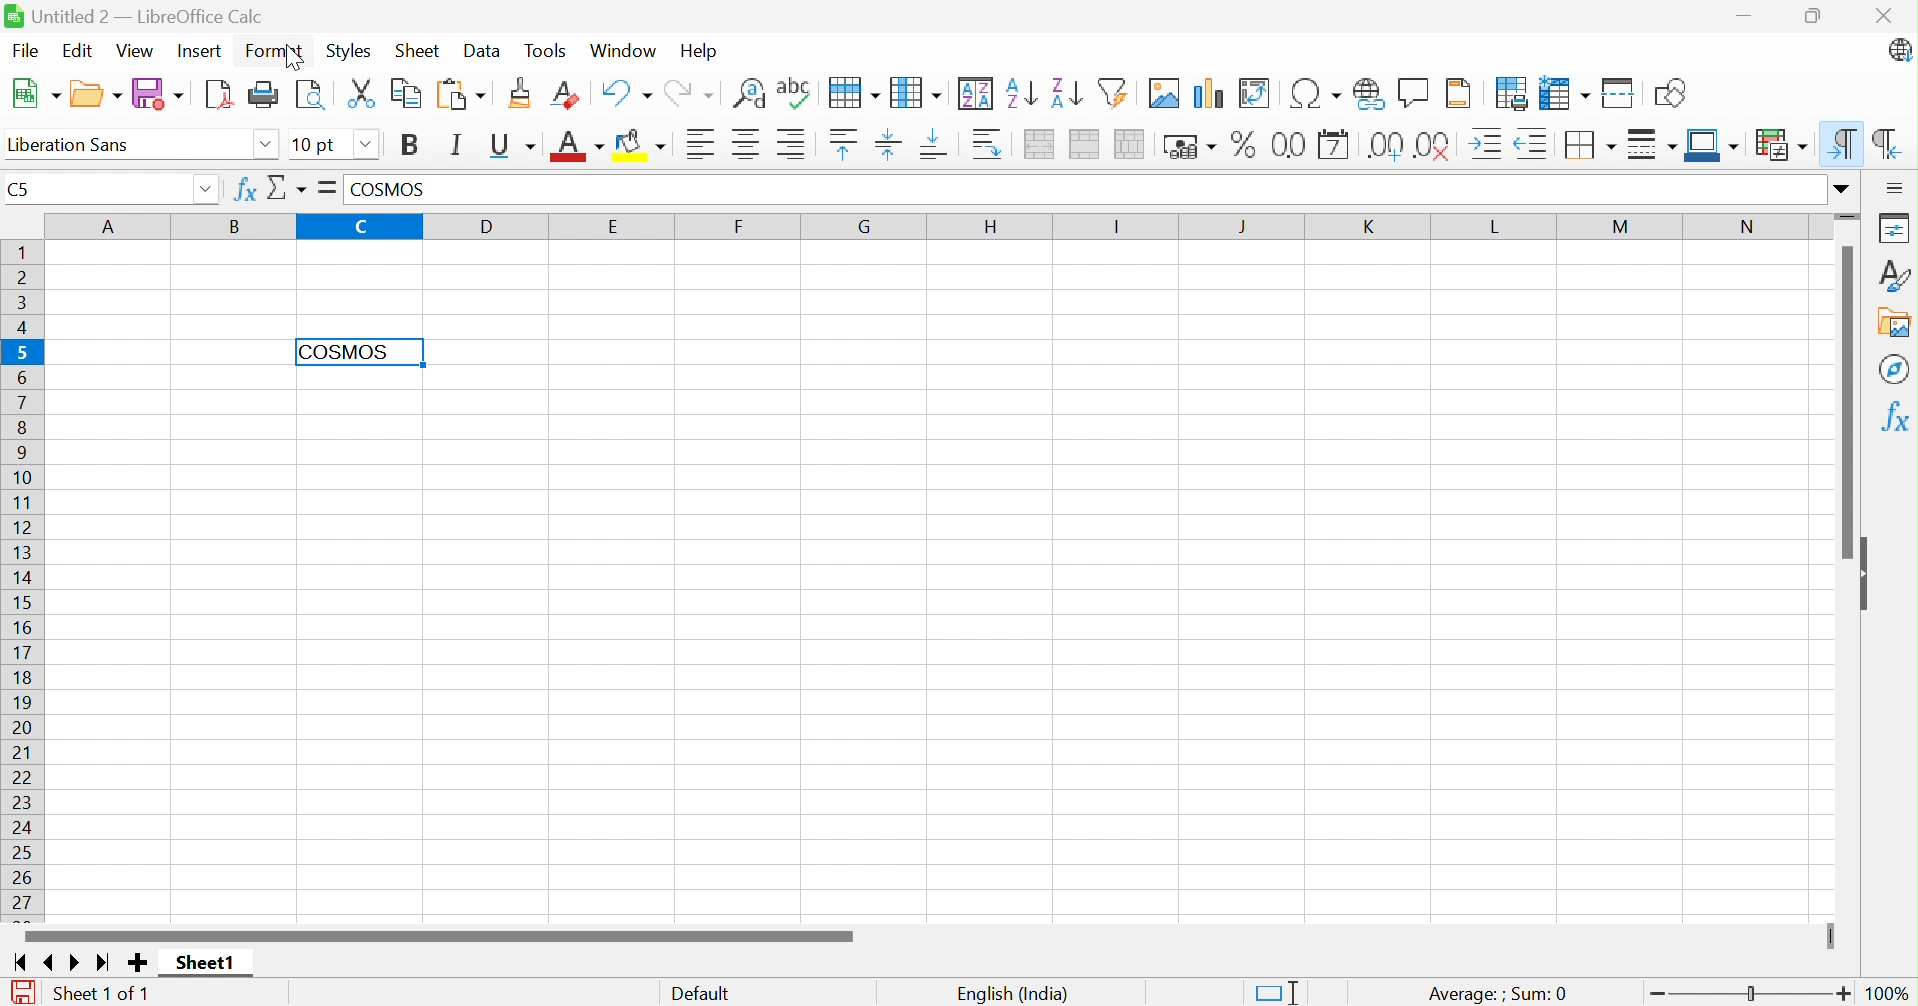 The width and height of the screenshot is (1918, 1006). What do you see at coordinates (135, 17) in the screenshot?
I see `Untitled 4 - LibreOffice Calc` at bounding box center [135, 17].